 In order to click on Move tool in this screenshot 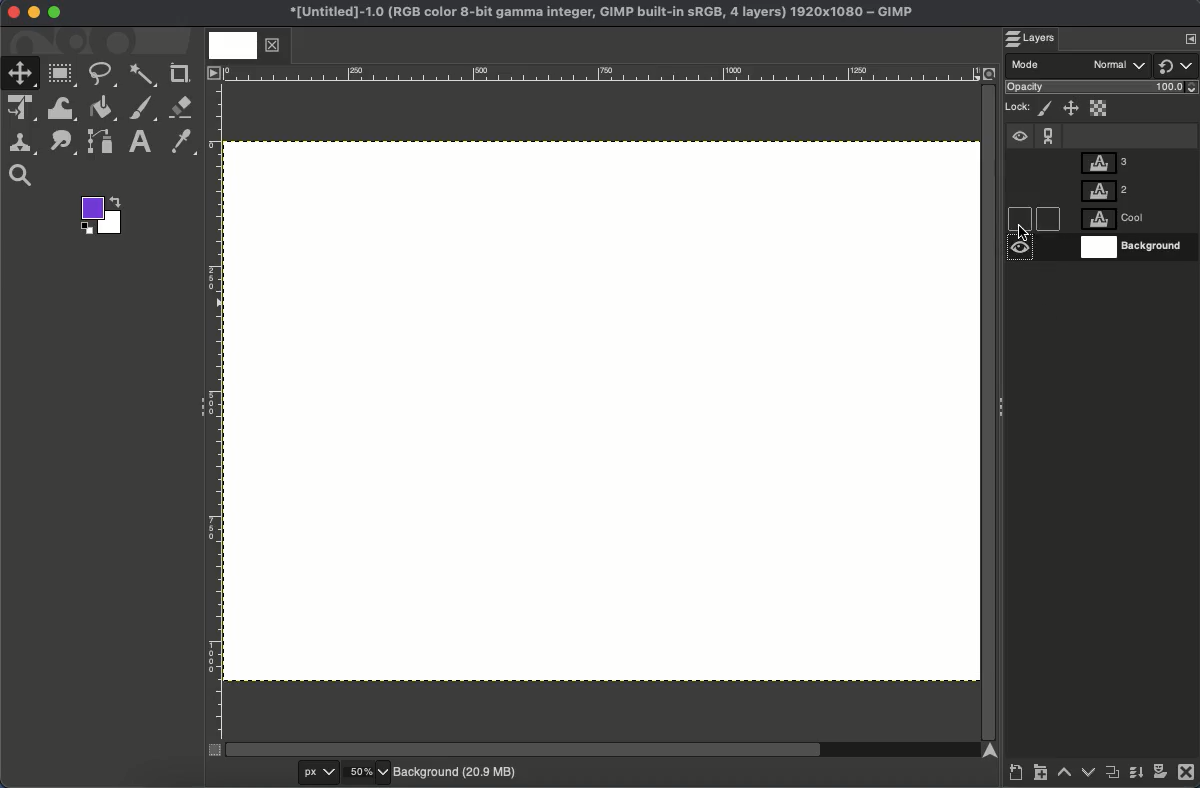, I will do `click(21, 72)`.